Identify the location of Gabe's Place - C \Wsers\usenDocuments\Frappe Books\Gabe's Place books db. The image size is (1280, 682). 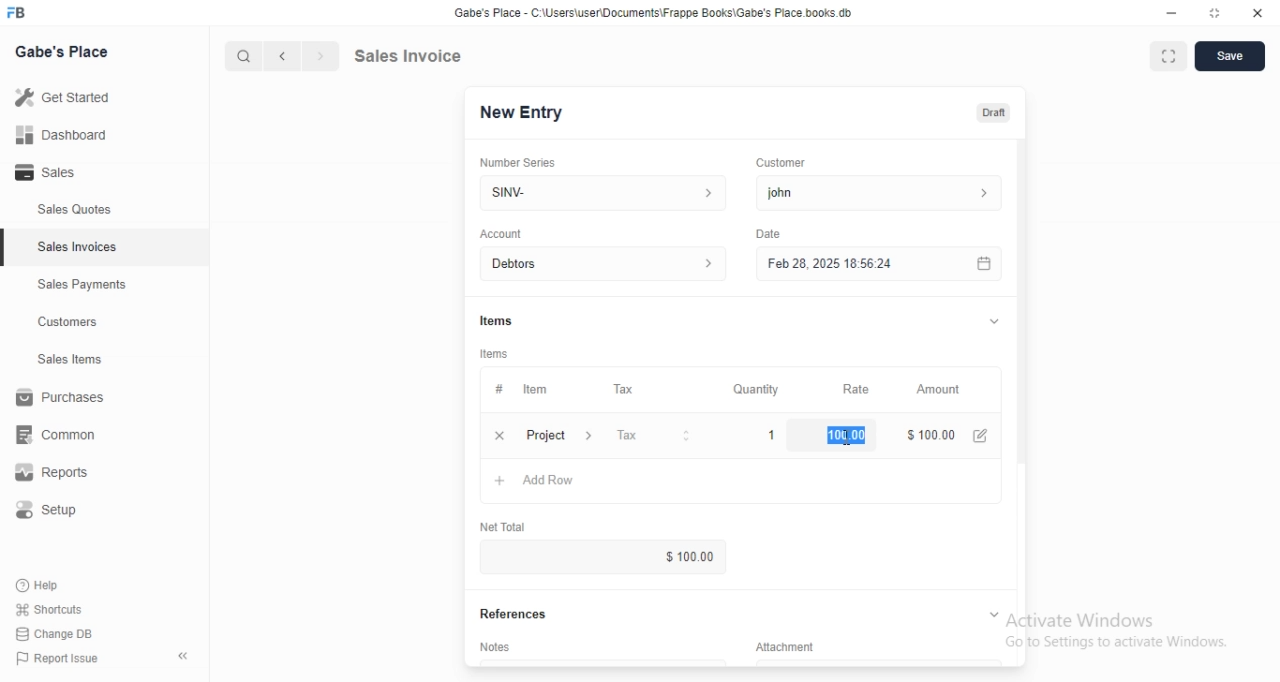
(658, 16).